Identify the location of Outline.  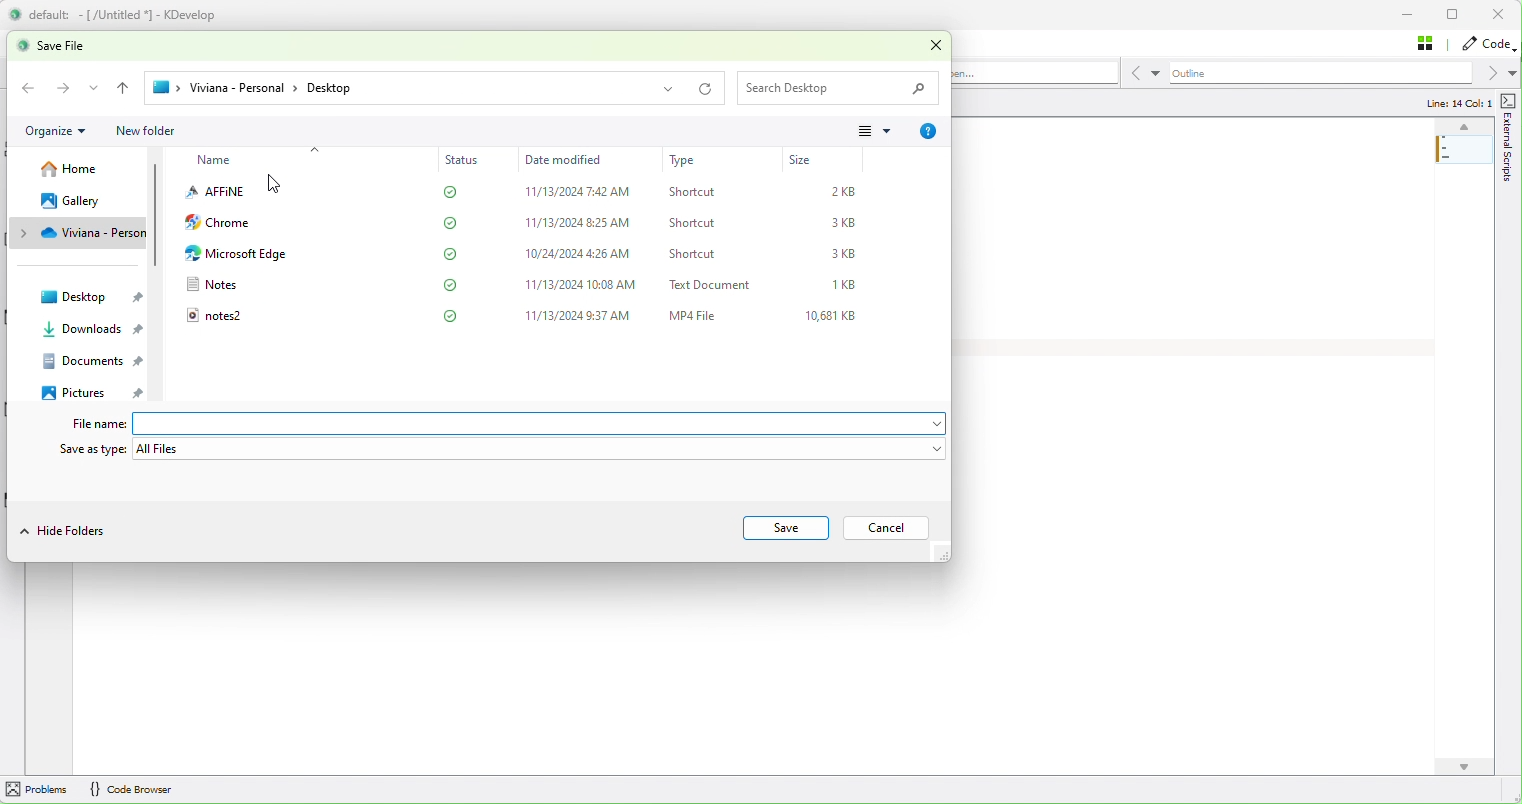
(1343, 73).